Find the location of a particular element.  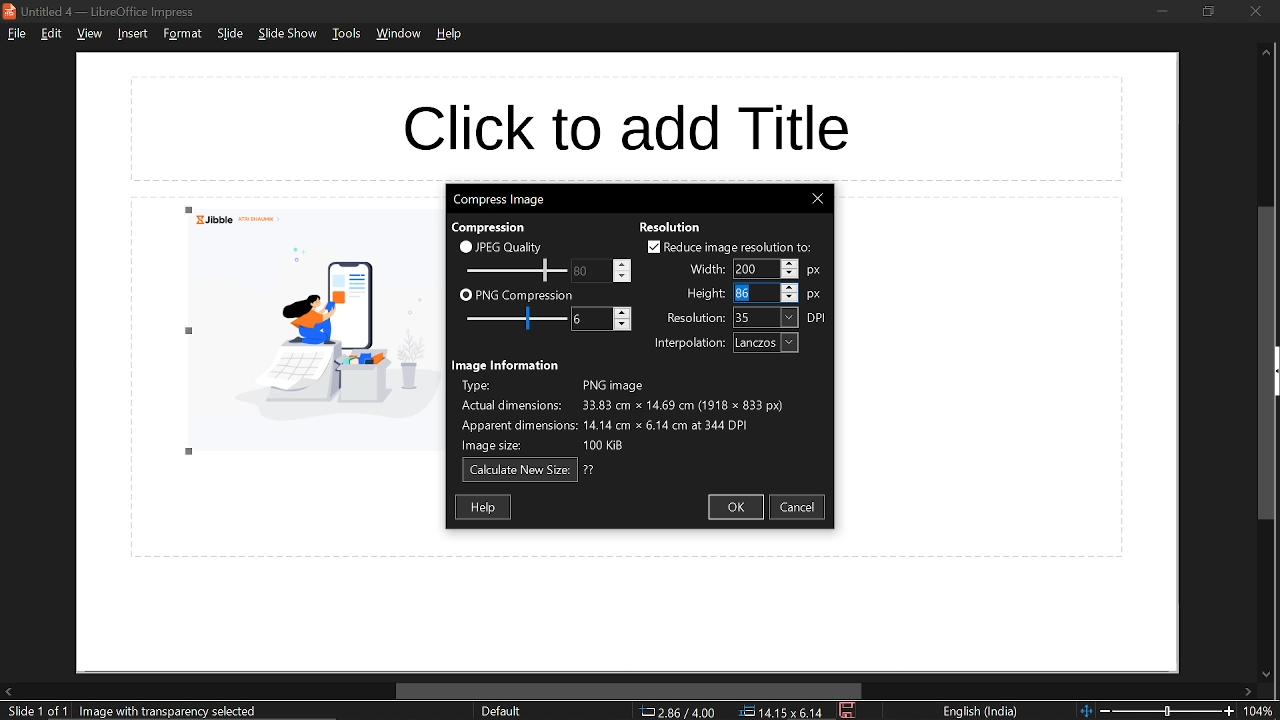

horizontal scrollbar is located at coordinates (630, 691).